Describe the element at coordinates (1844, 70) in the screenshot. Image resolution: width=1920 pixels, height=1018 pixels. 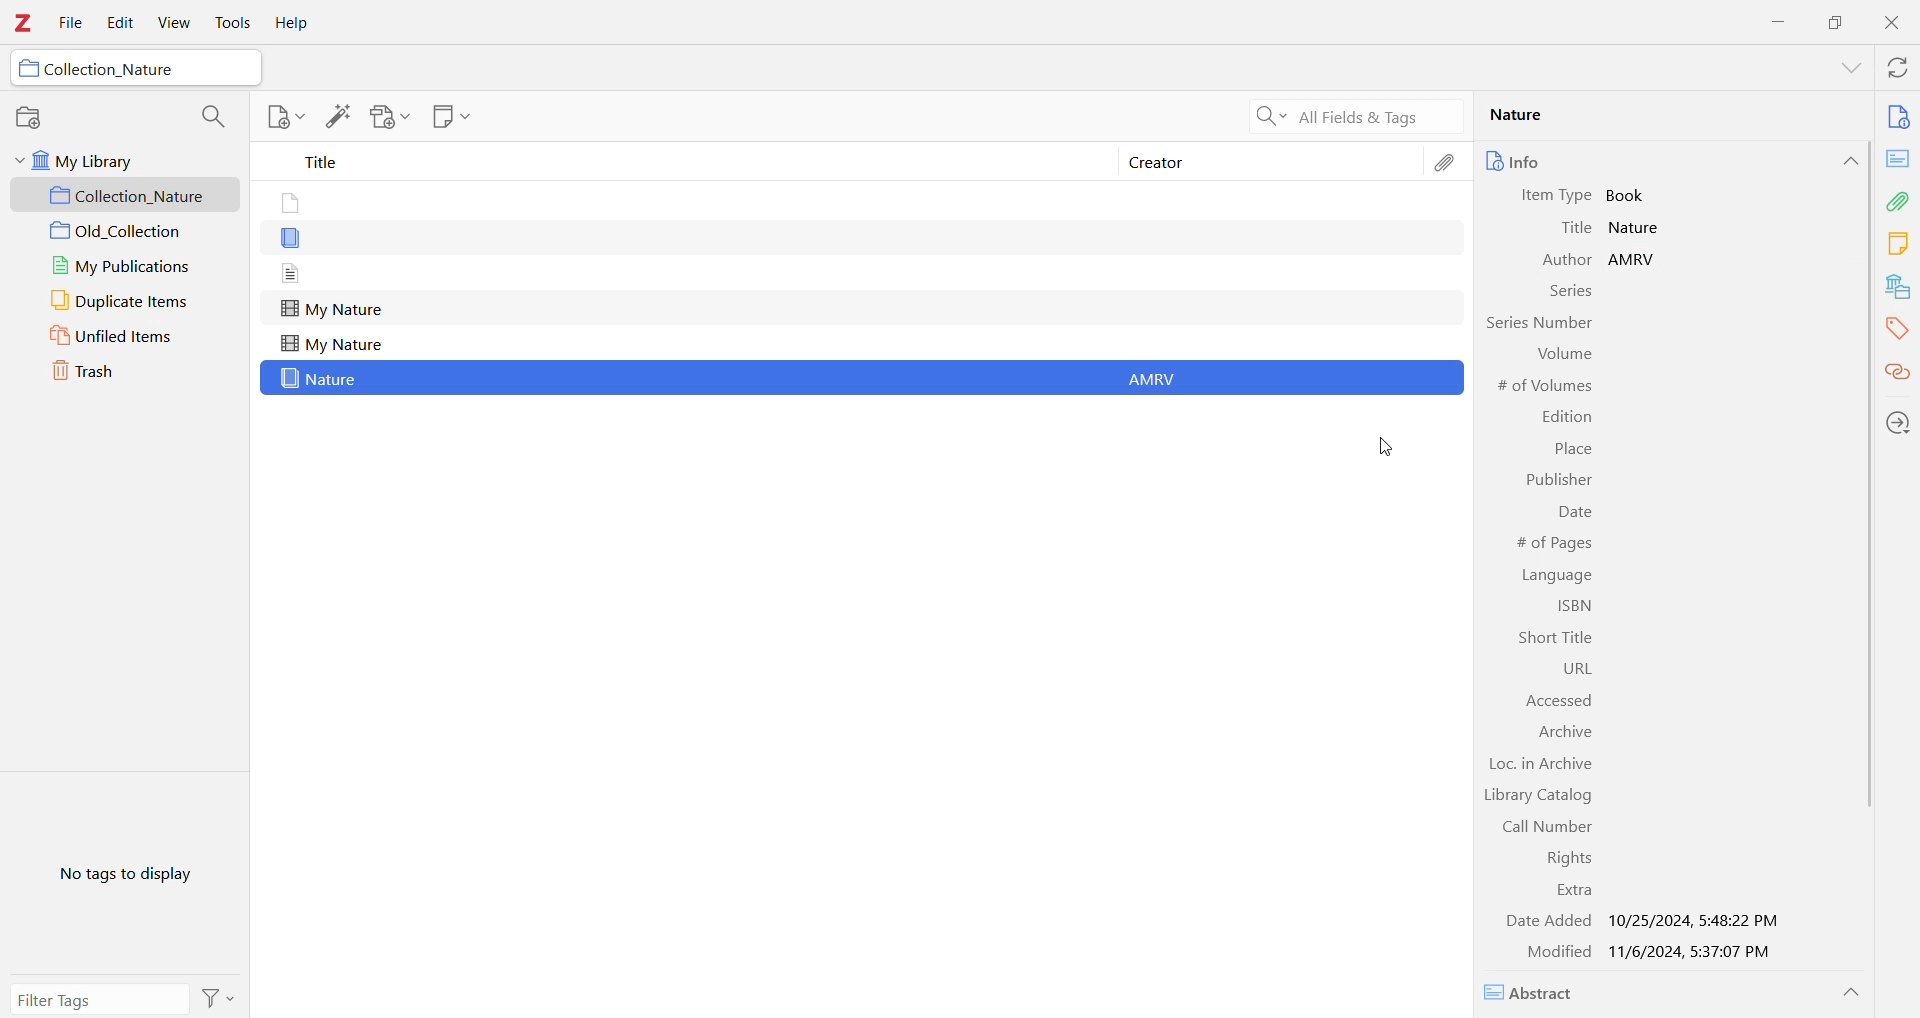
I see `List All Tabs` at that location.